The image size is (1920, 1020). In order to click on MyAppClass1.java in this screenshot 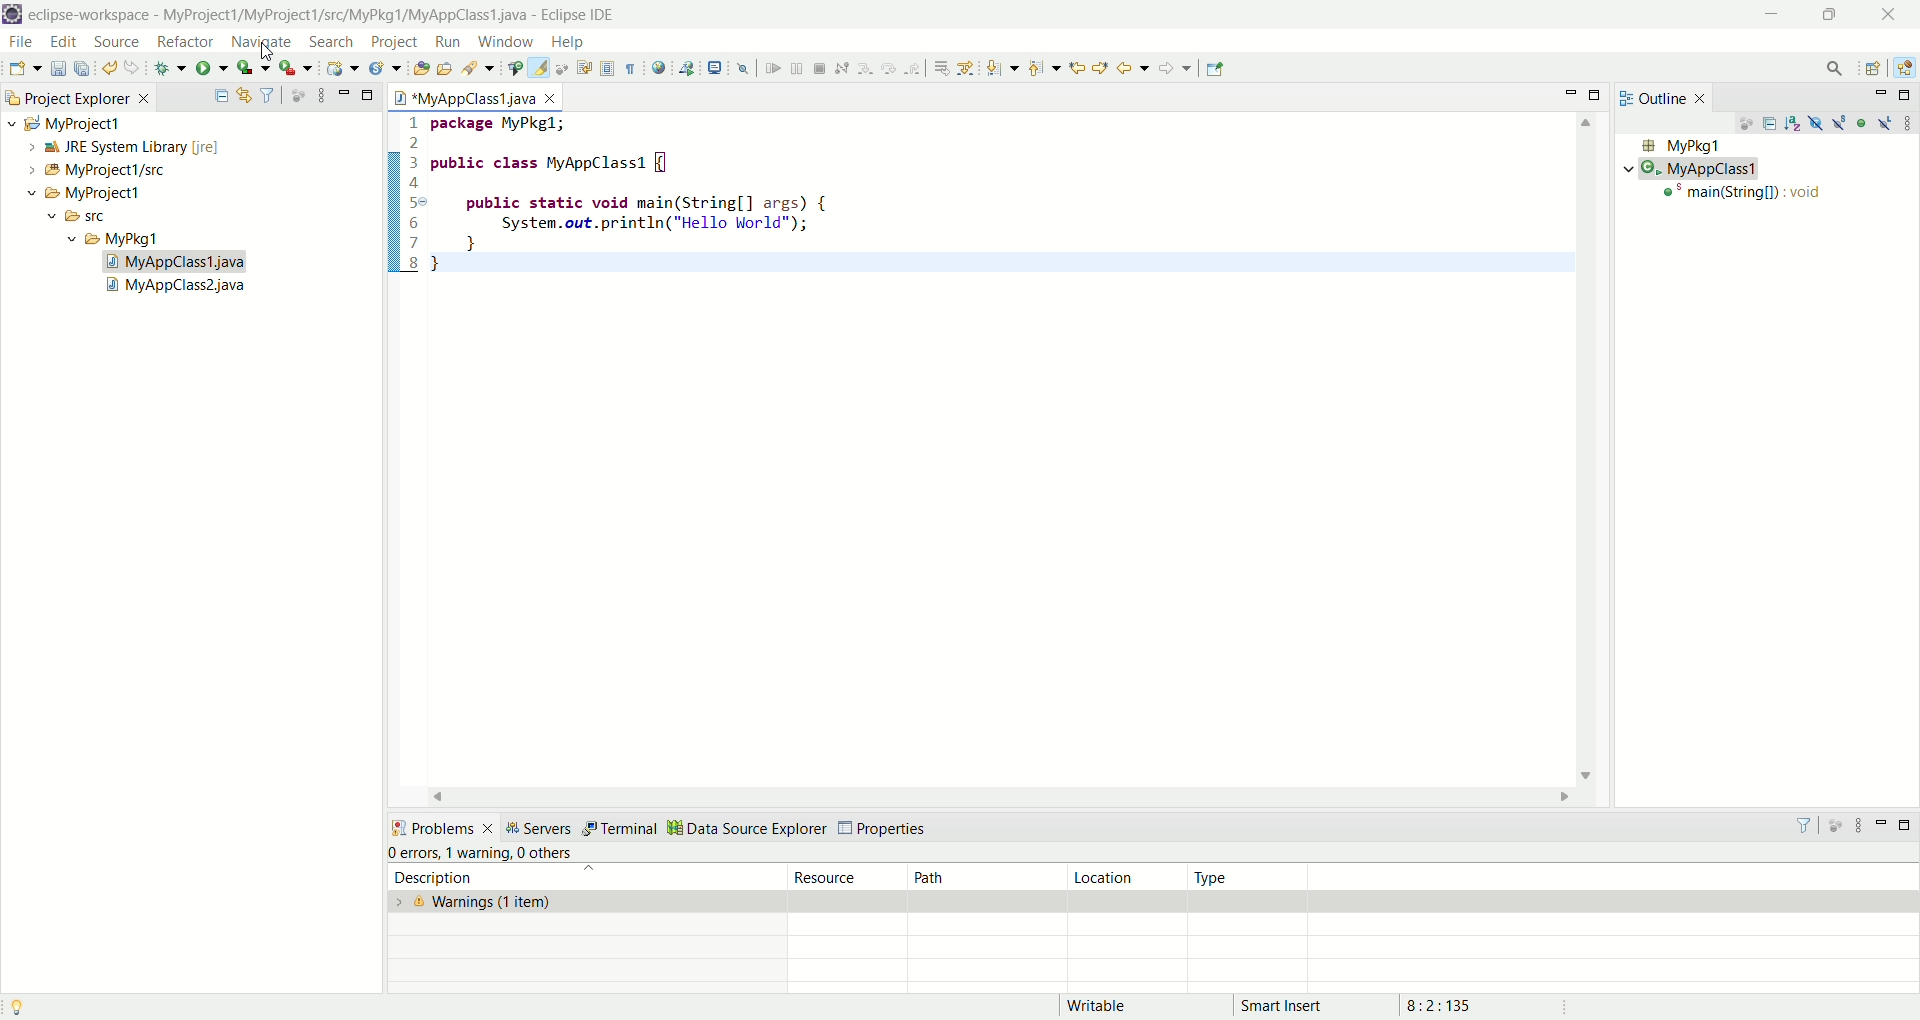, I will do `click(474, 98)`.